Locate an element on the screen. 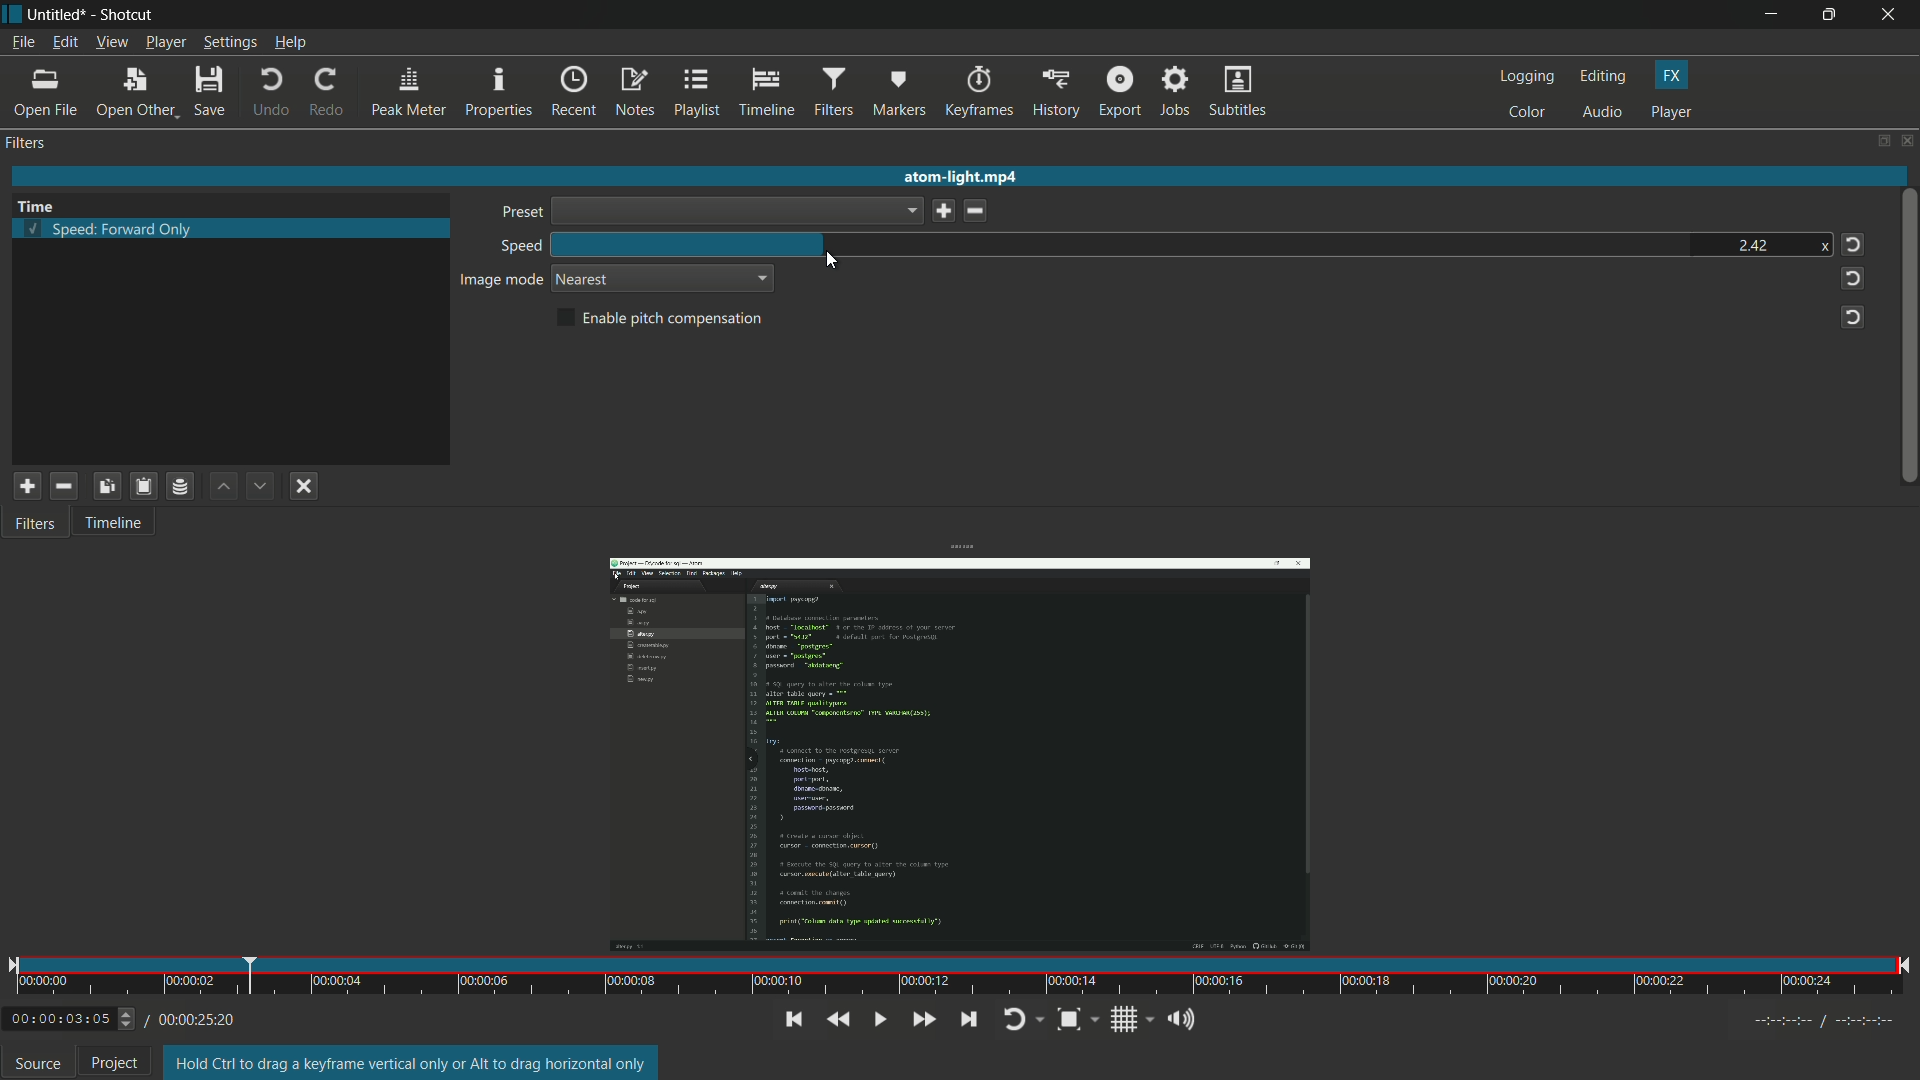  audio is located at coordinates (1604, 113).